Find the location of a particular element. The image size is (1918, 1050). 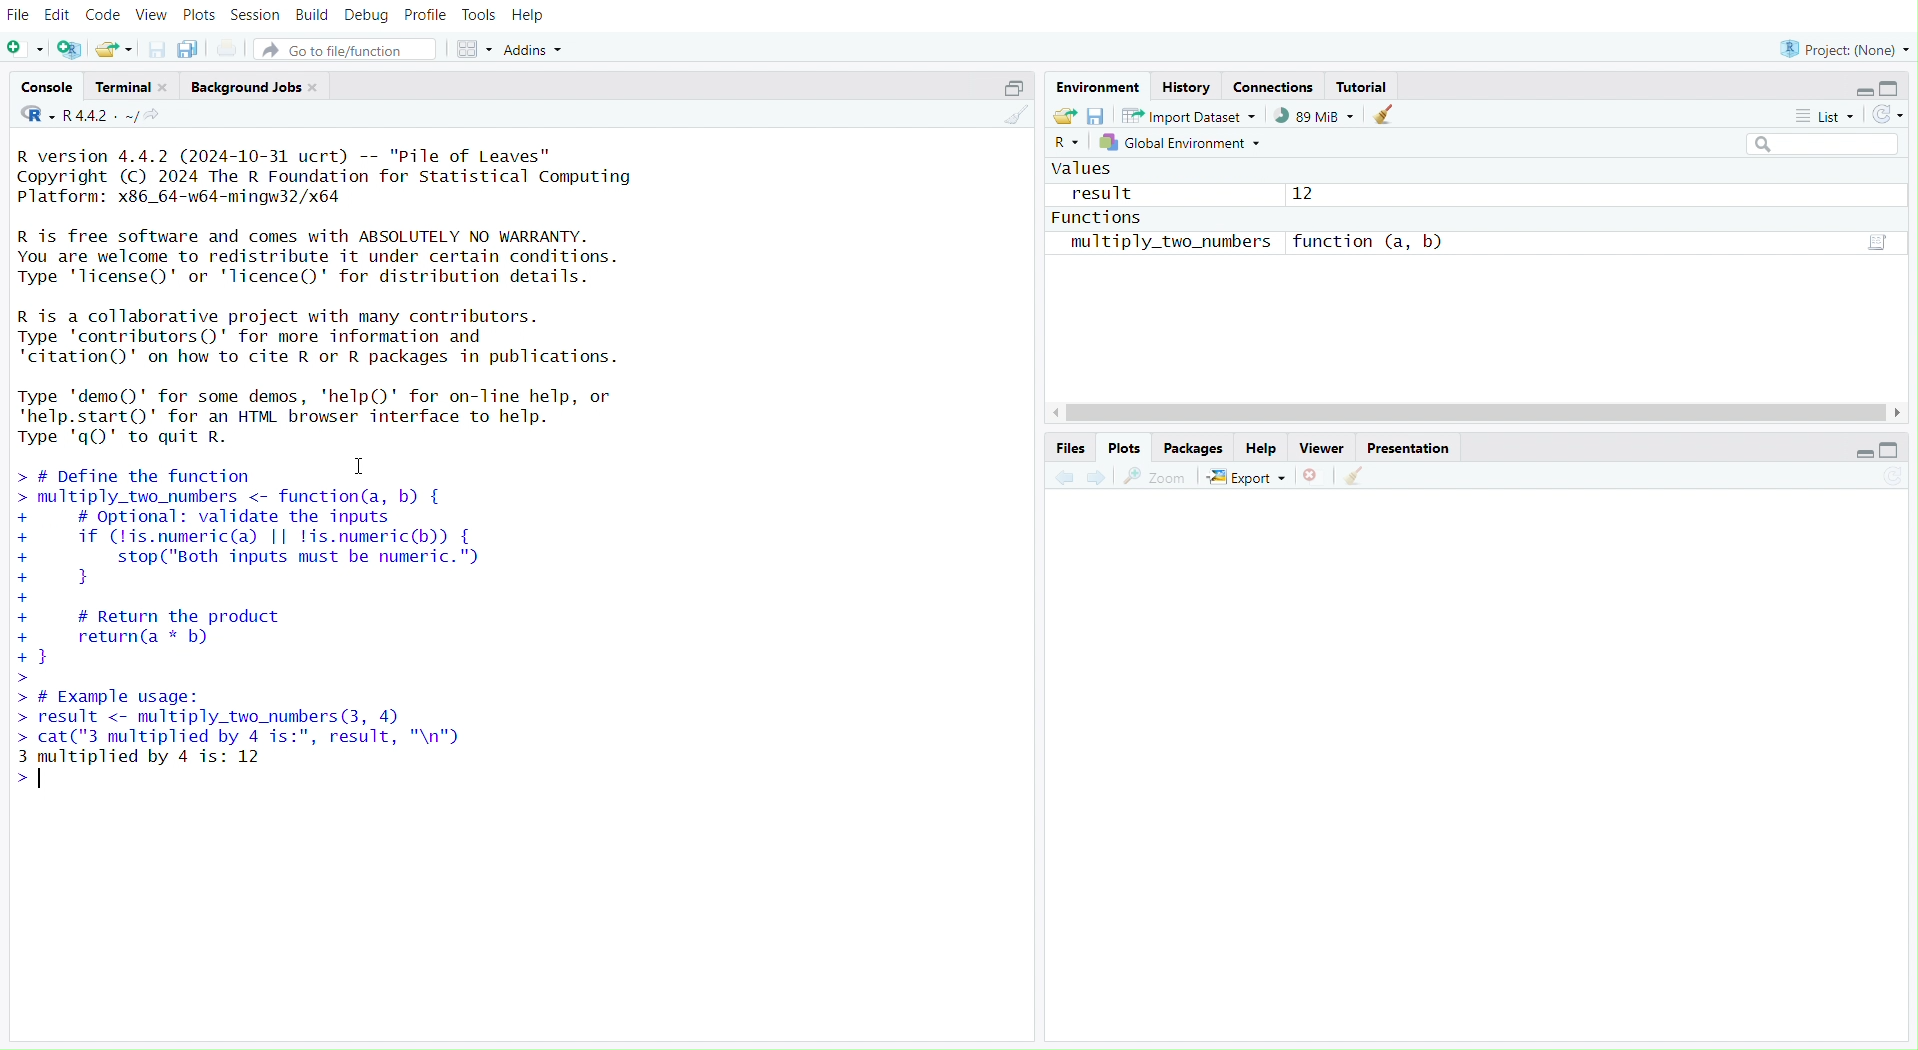

Clear console (Ctrl +L) is located at coordinates (1389, 114).